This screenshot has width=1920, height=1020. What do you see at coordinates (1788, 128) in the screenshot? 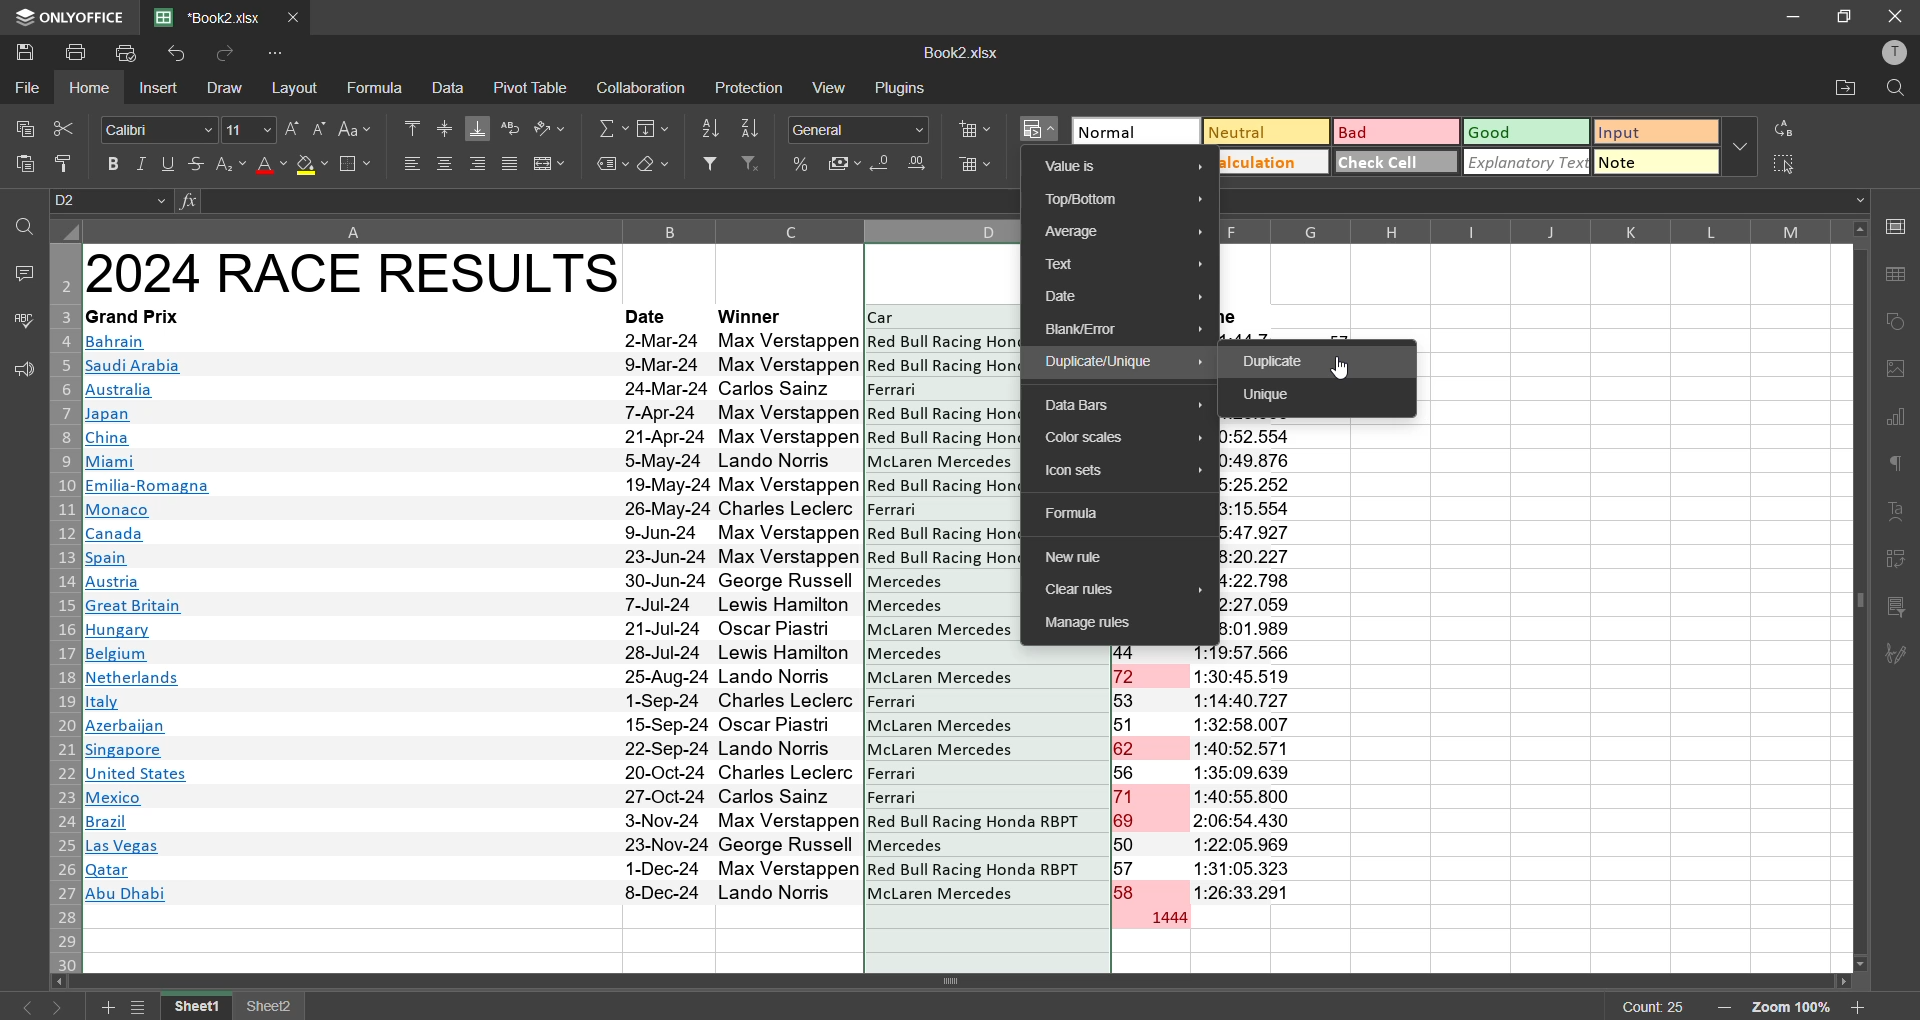
I see `replace` at bounding box center [1788, 128].